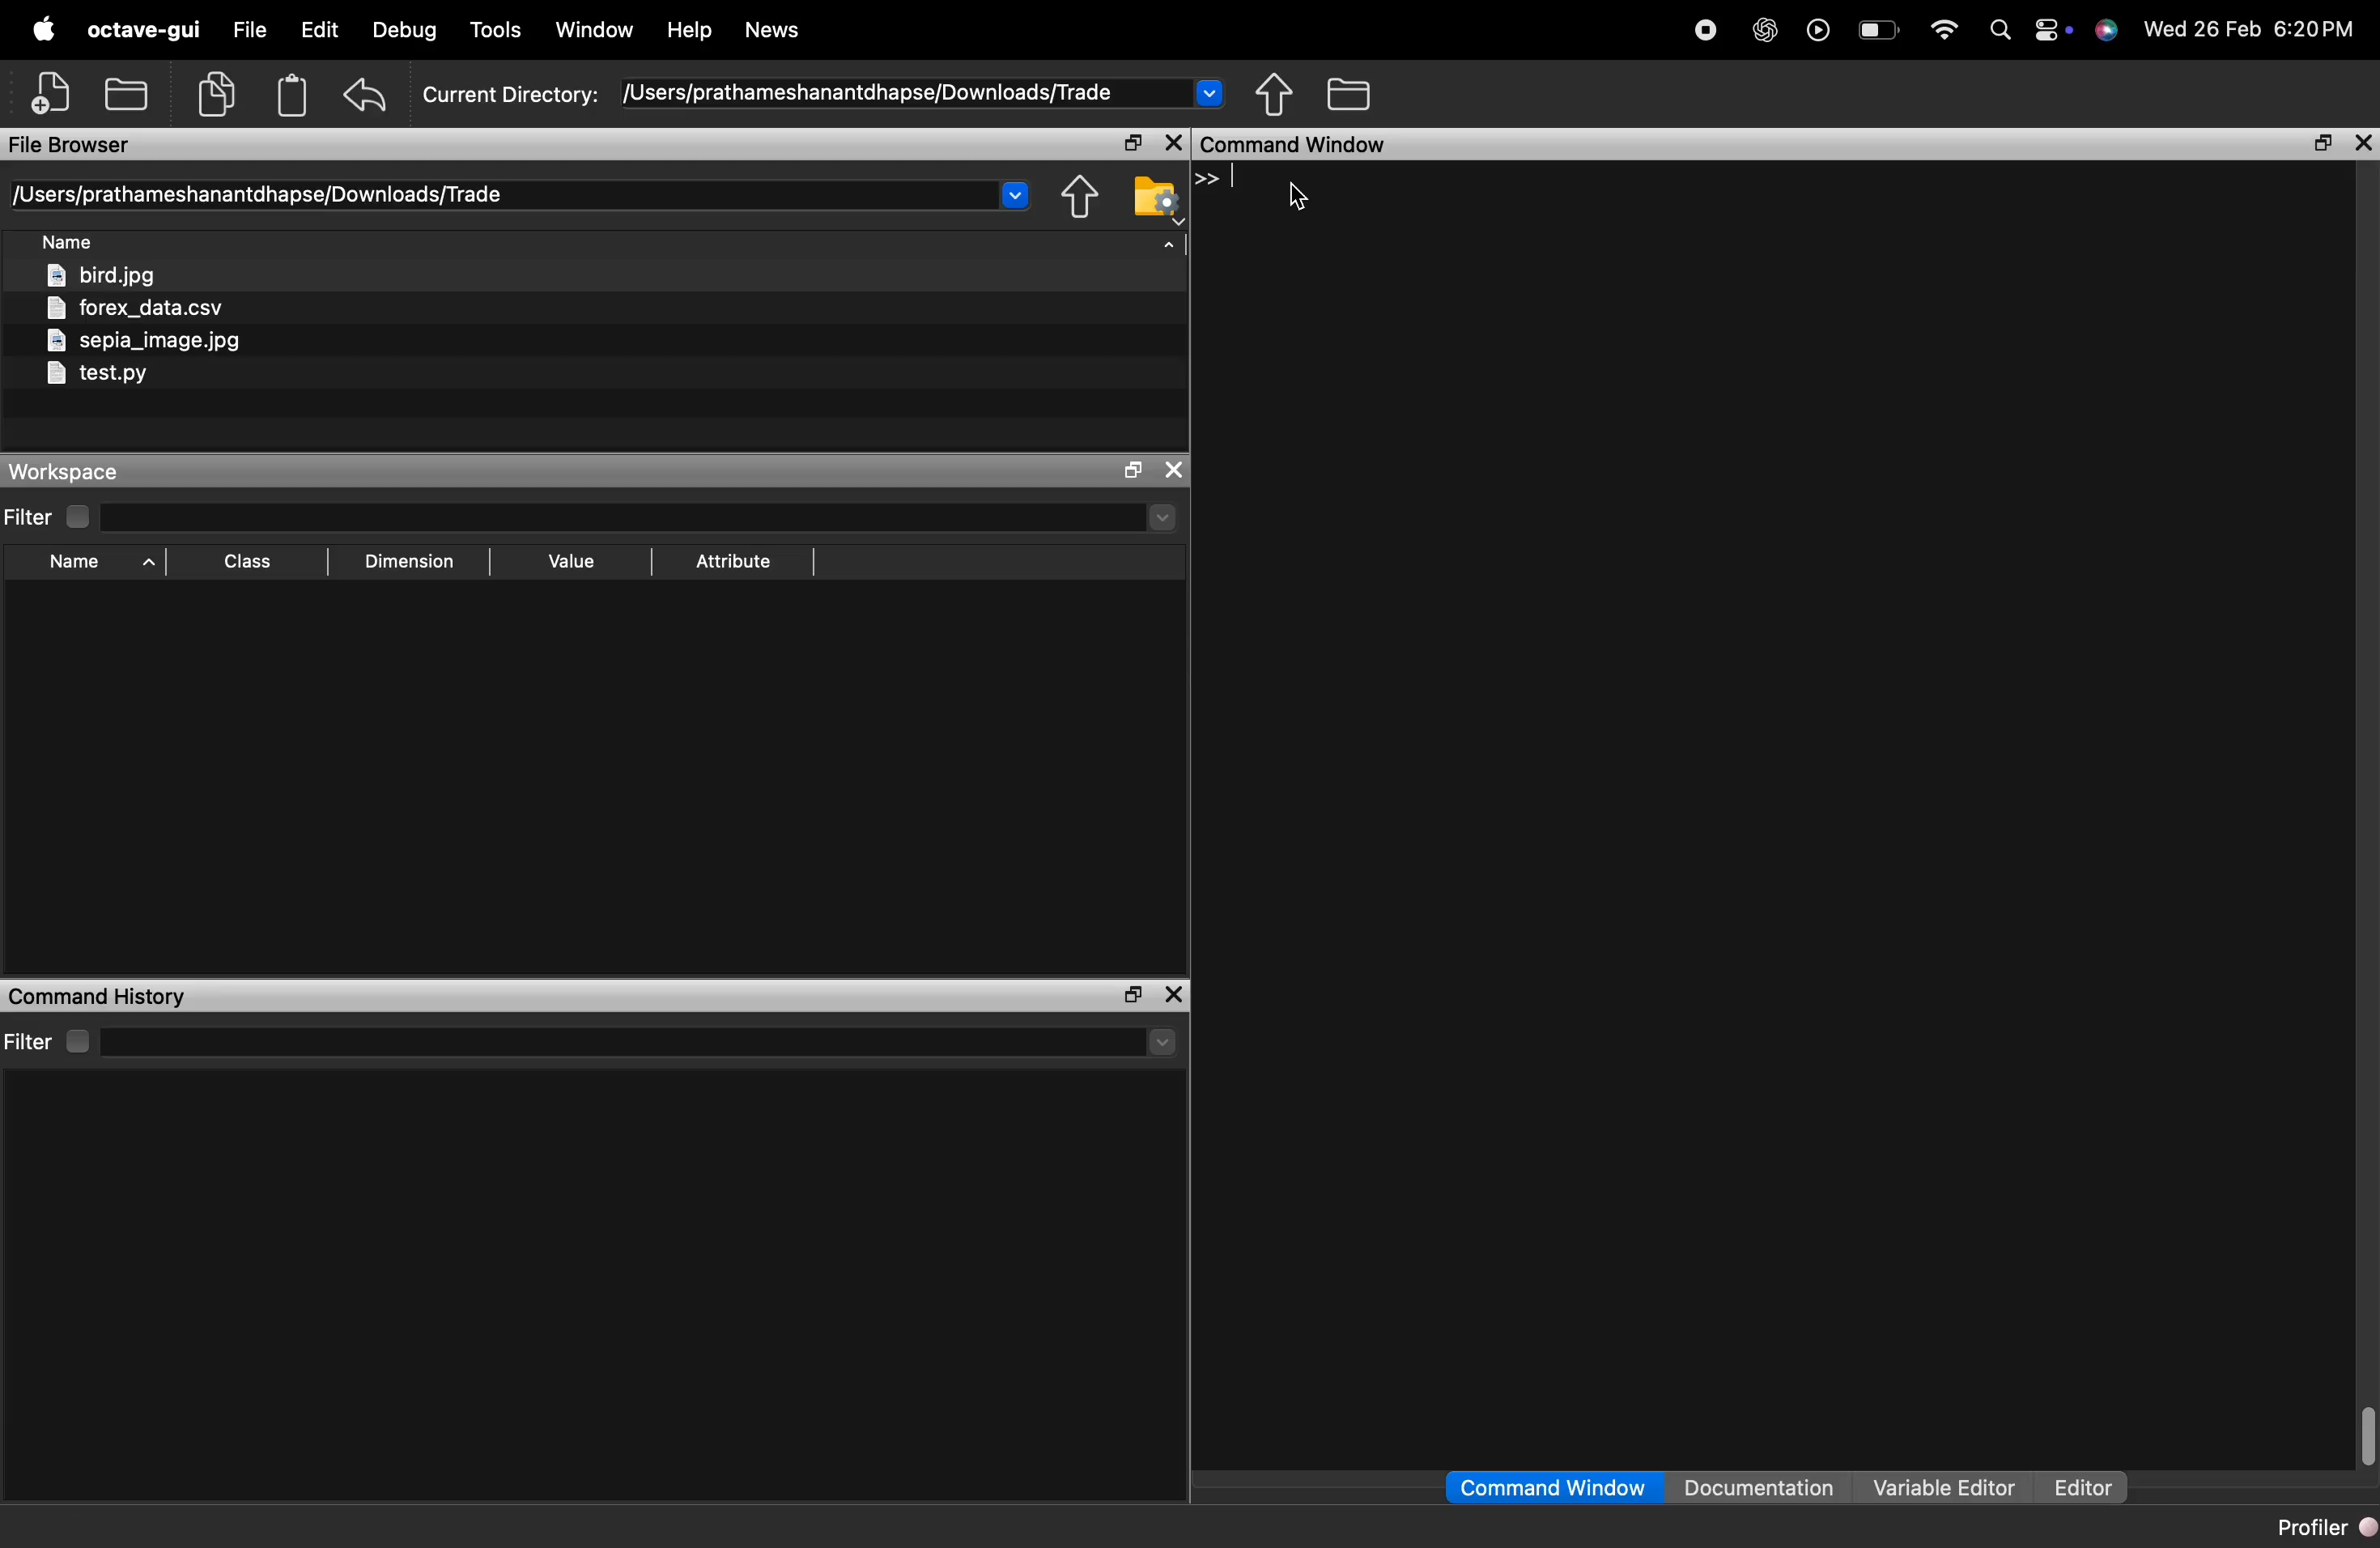  Describe the element at coordinates (1880, 30) in the screenshot. I see `battery` at that location.